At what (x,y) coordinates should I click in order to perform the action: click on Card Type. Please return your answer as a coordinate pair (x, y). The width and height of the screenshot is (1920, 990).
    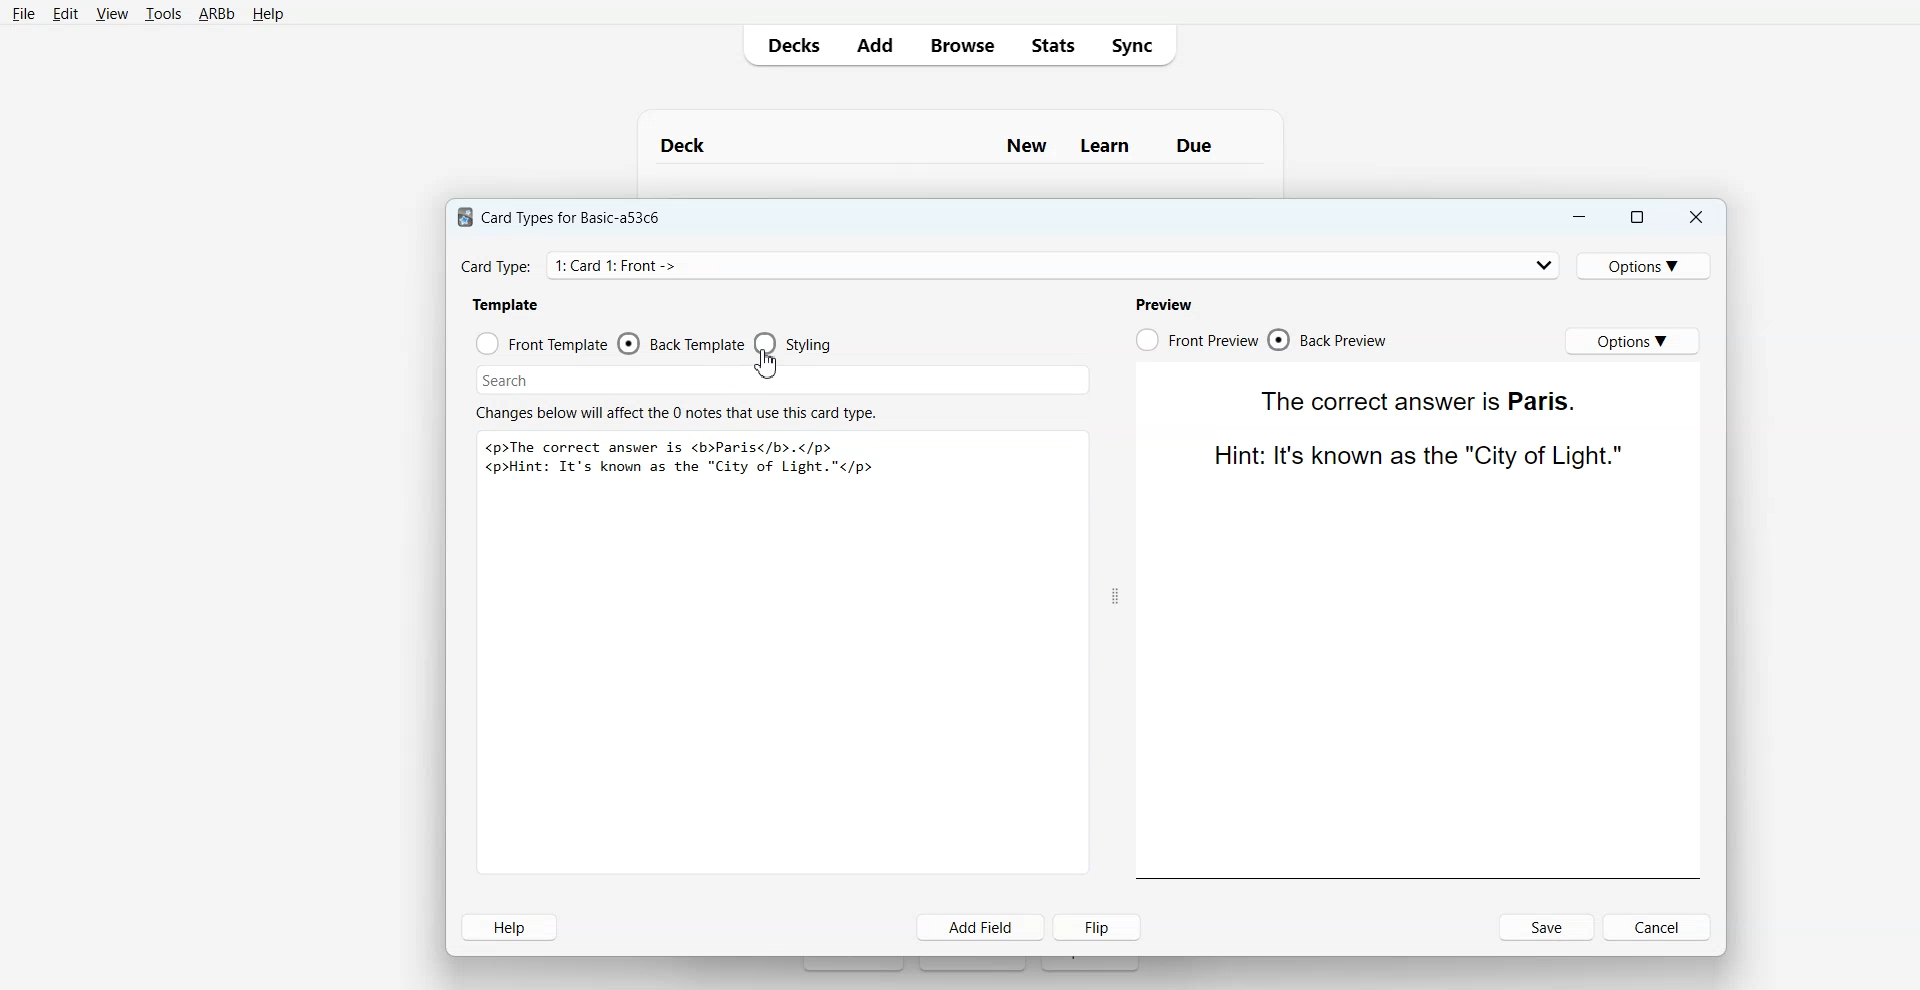
    Looking at the image, I should click on (1011, 265).